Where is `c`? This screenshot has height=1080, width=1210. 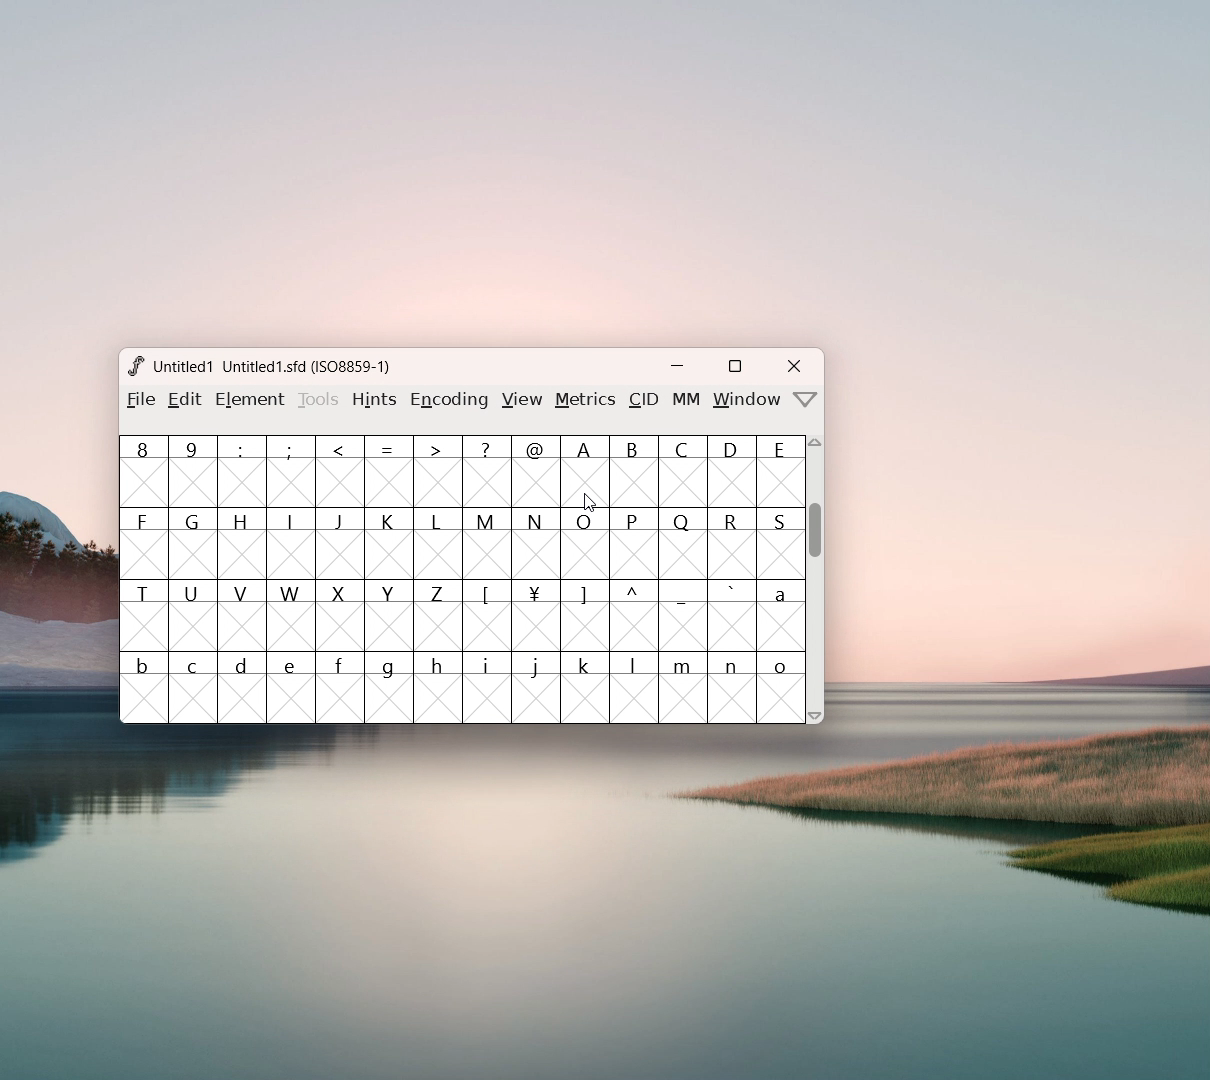
c is located at coordinates (193, 687).